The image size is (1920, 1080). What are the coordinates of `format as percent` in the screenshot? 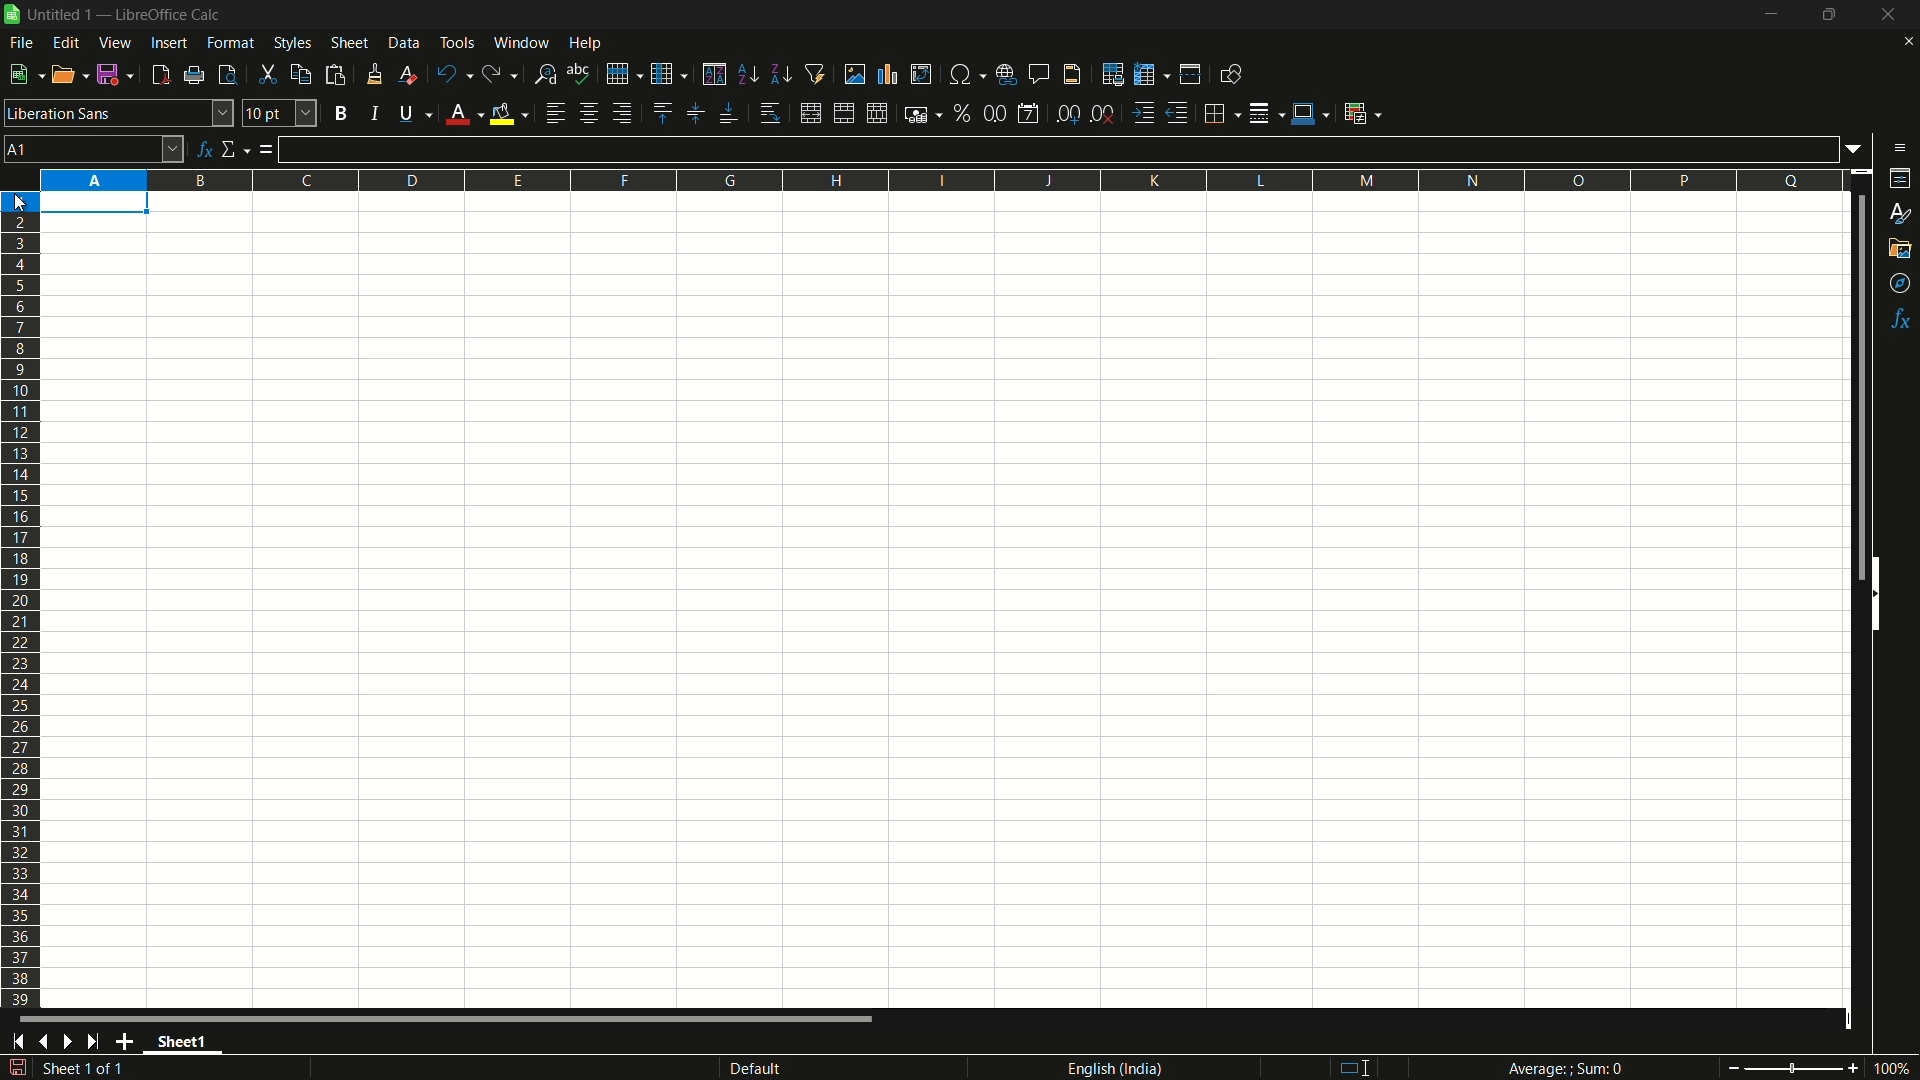 It's located at (962, 112).